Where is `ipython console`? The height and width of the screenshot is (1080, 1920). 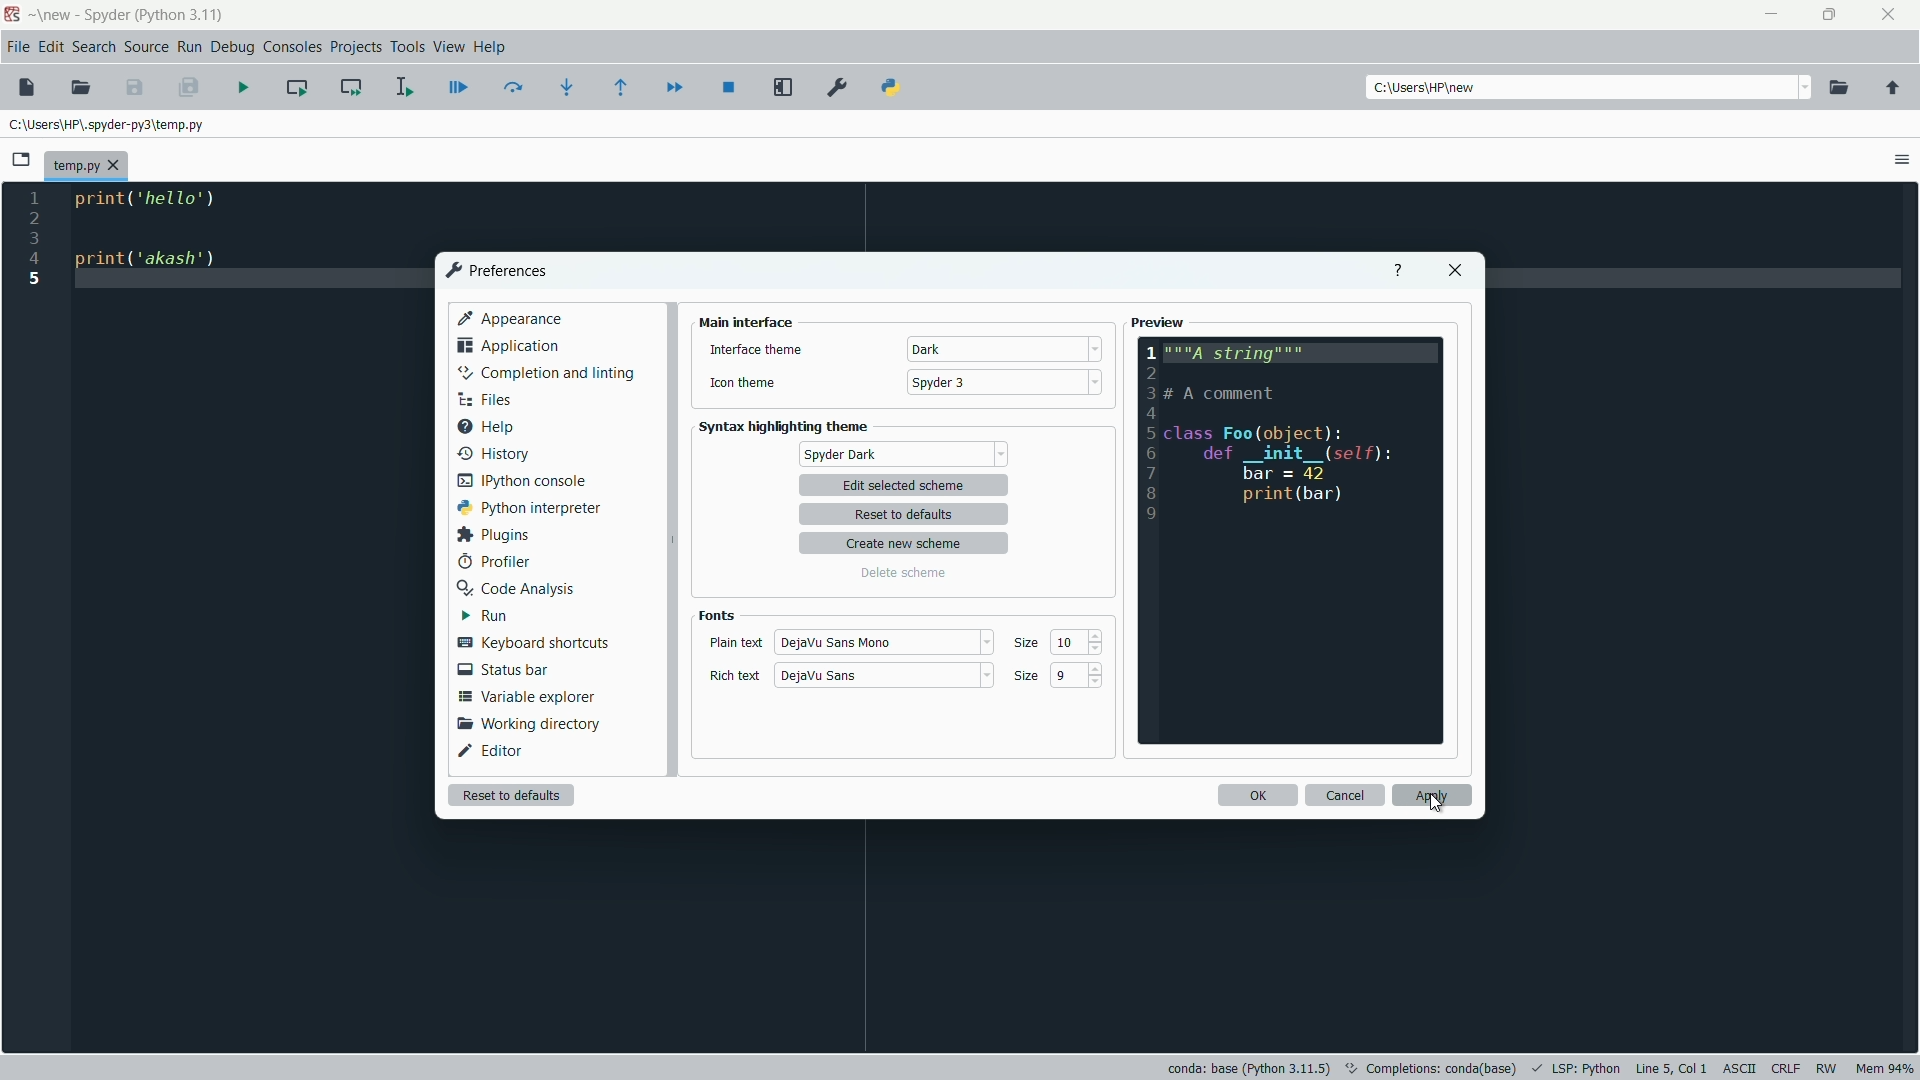
ipython console is located at coordinates (522, 479).